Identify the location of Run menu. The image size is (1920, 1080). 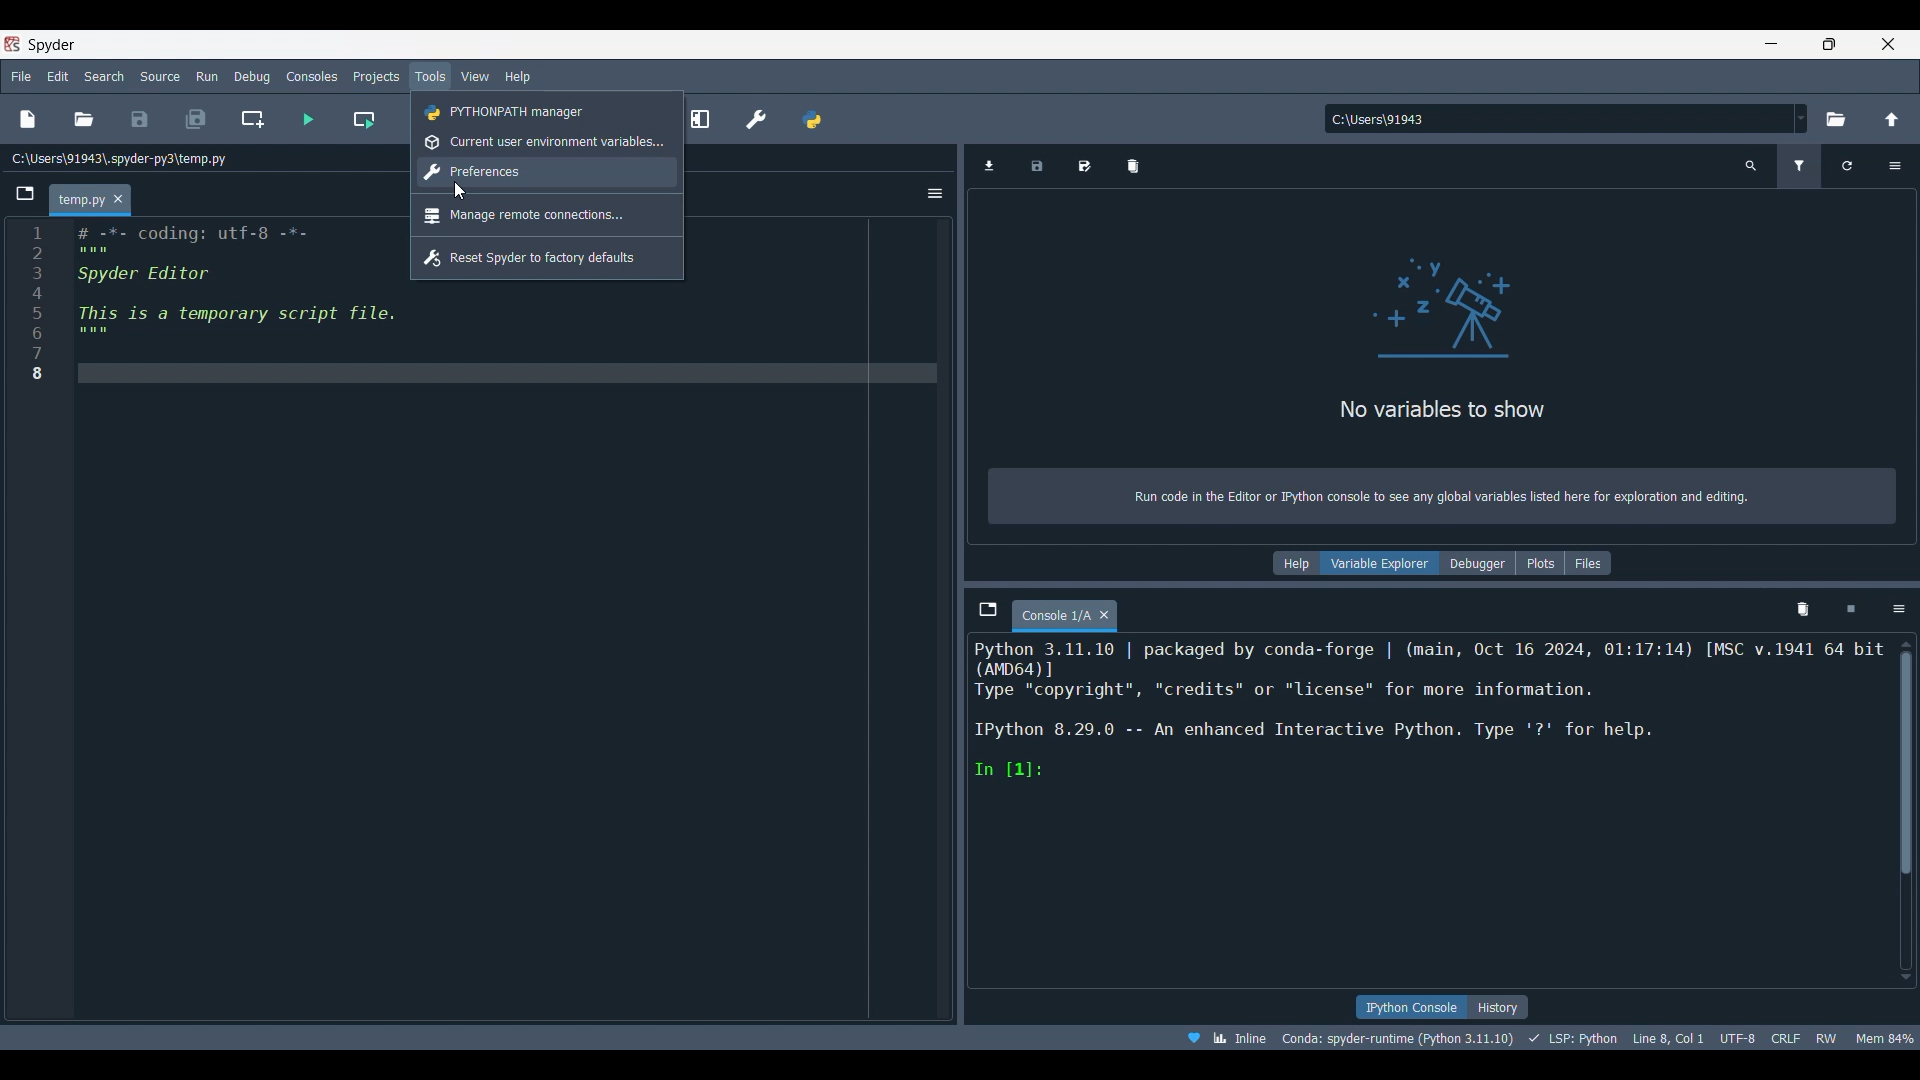
(207, 76).